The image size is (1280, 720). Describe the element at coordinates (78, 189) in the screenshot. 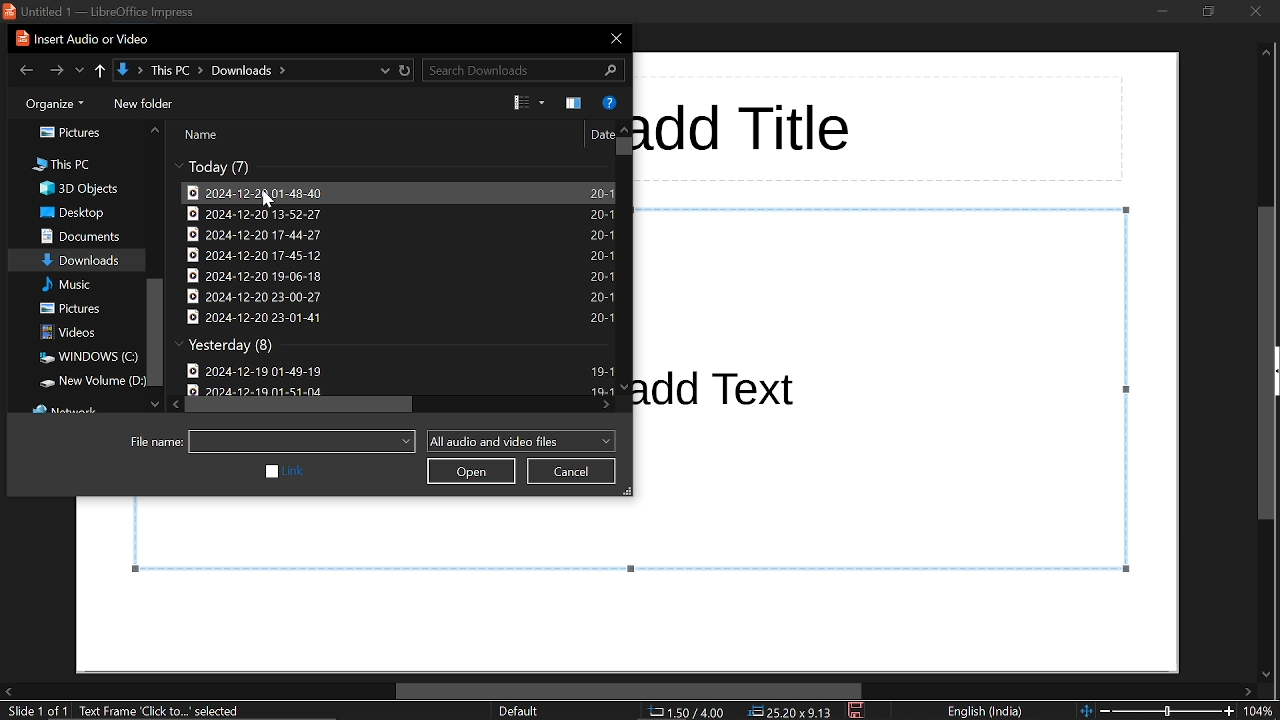

I see `3d objects` at that location.